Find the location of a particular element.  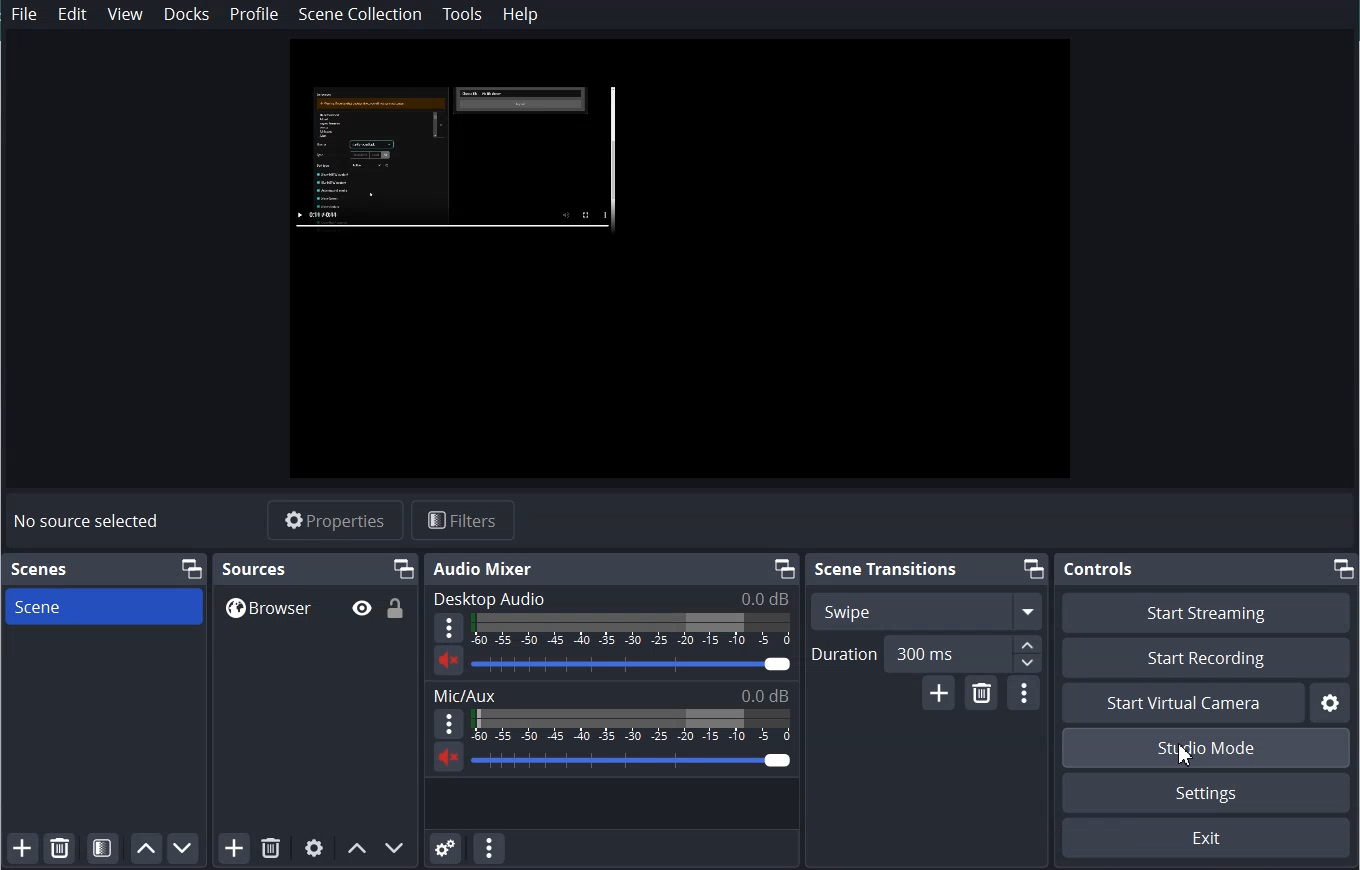

More is located at coordinates (448, 724).